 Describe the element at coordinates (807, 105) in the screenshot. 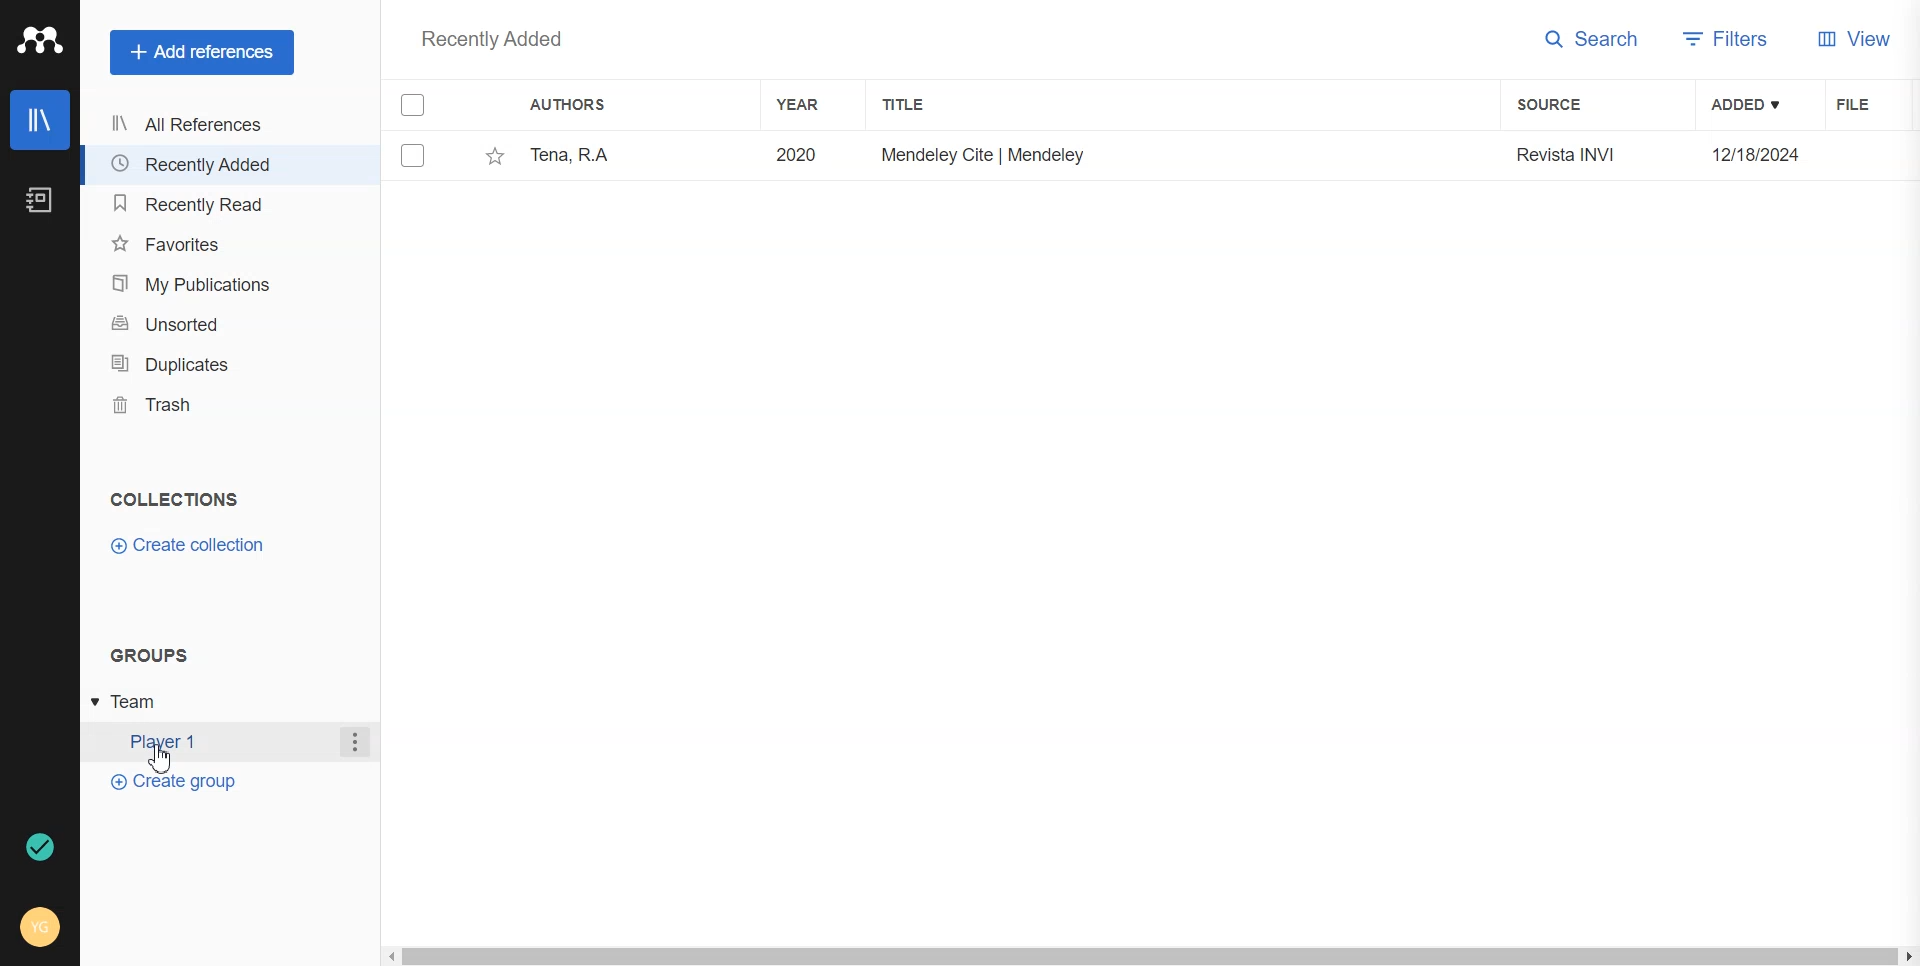

I see `Year` at that location.